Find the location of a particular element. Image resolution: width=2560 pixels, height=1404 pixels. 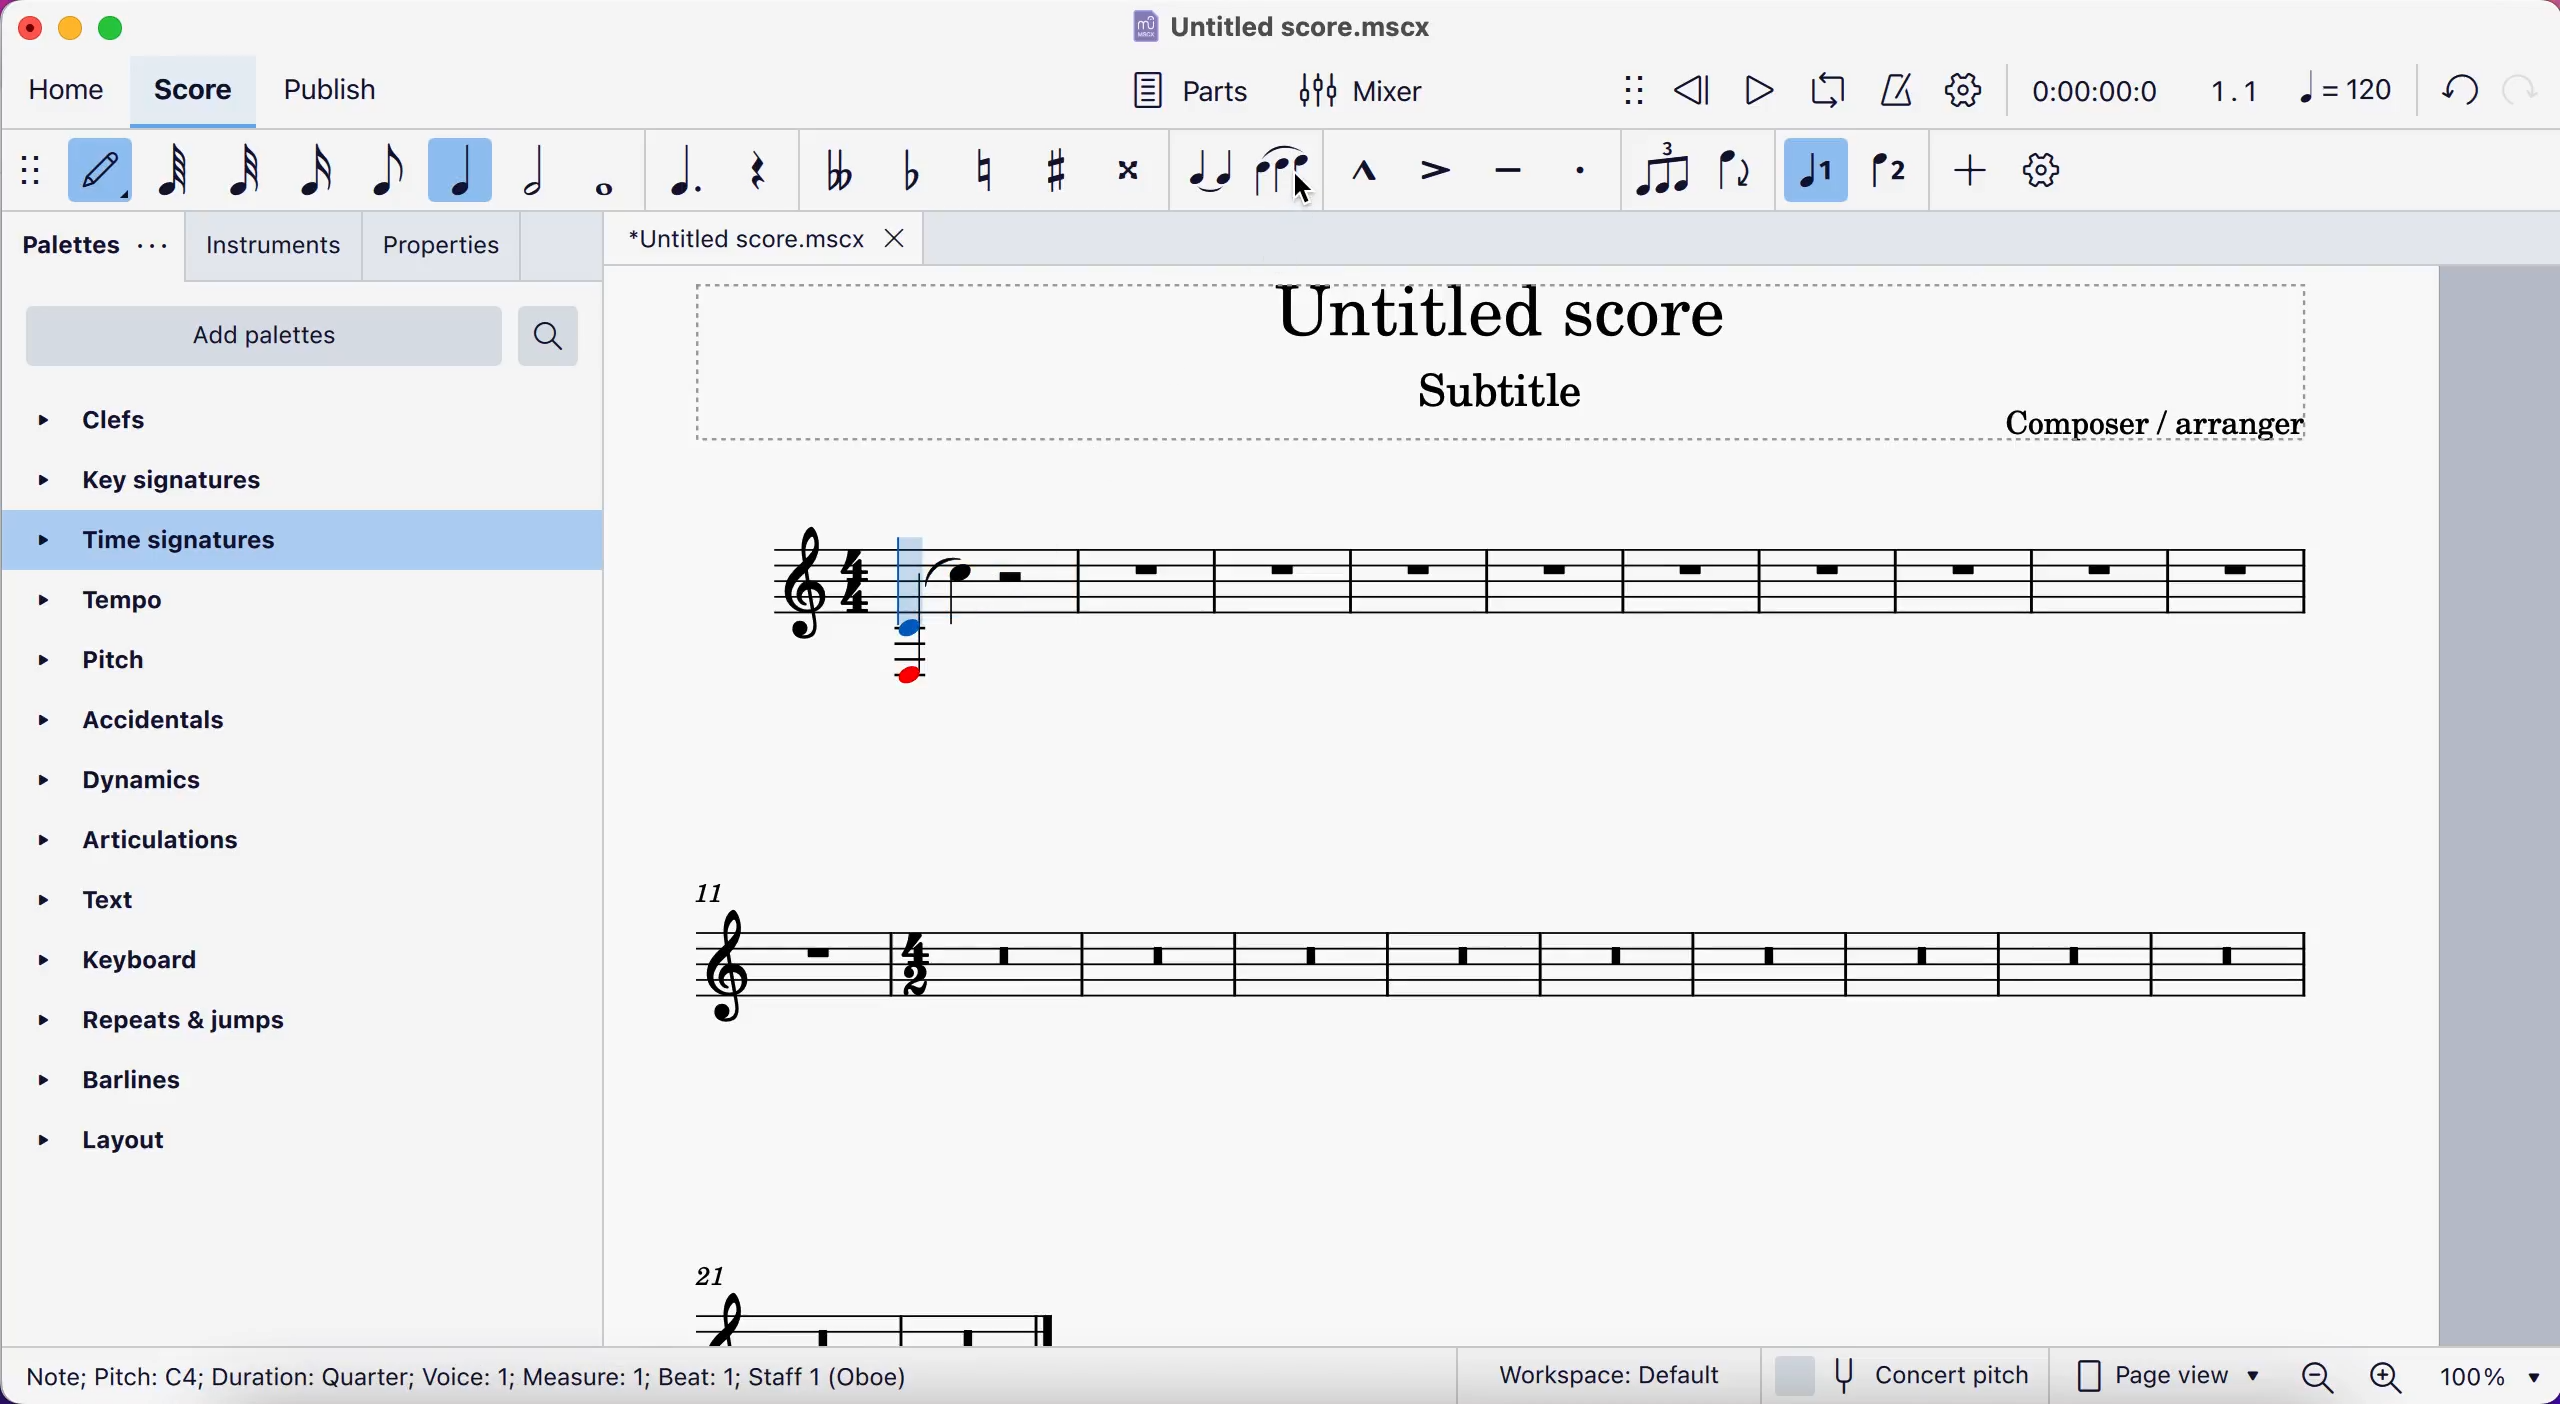

dynamics is located at coordinates (134, 783).